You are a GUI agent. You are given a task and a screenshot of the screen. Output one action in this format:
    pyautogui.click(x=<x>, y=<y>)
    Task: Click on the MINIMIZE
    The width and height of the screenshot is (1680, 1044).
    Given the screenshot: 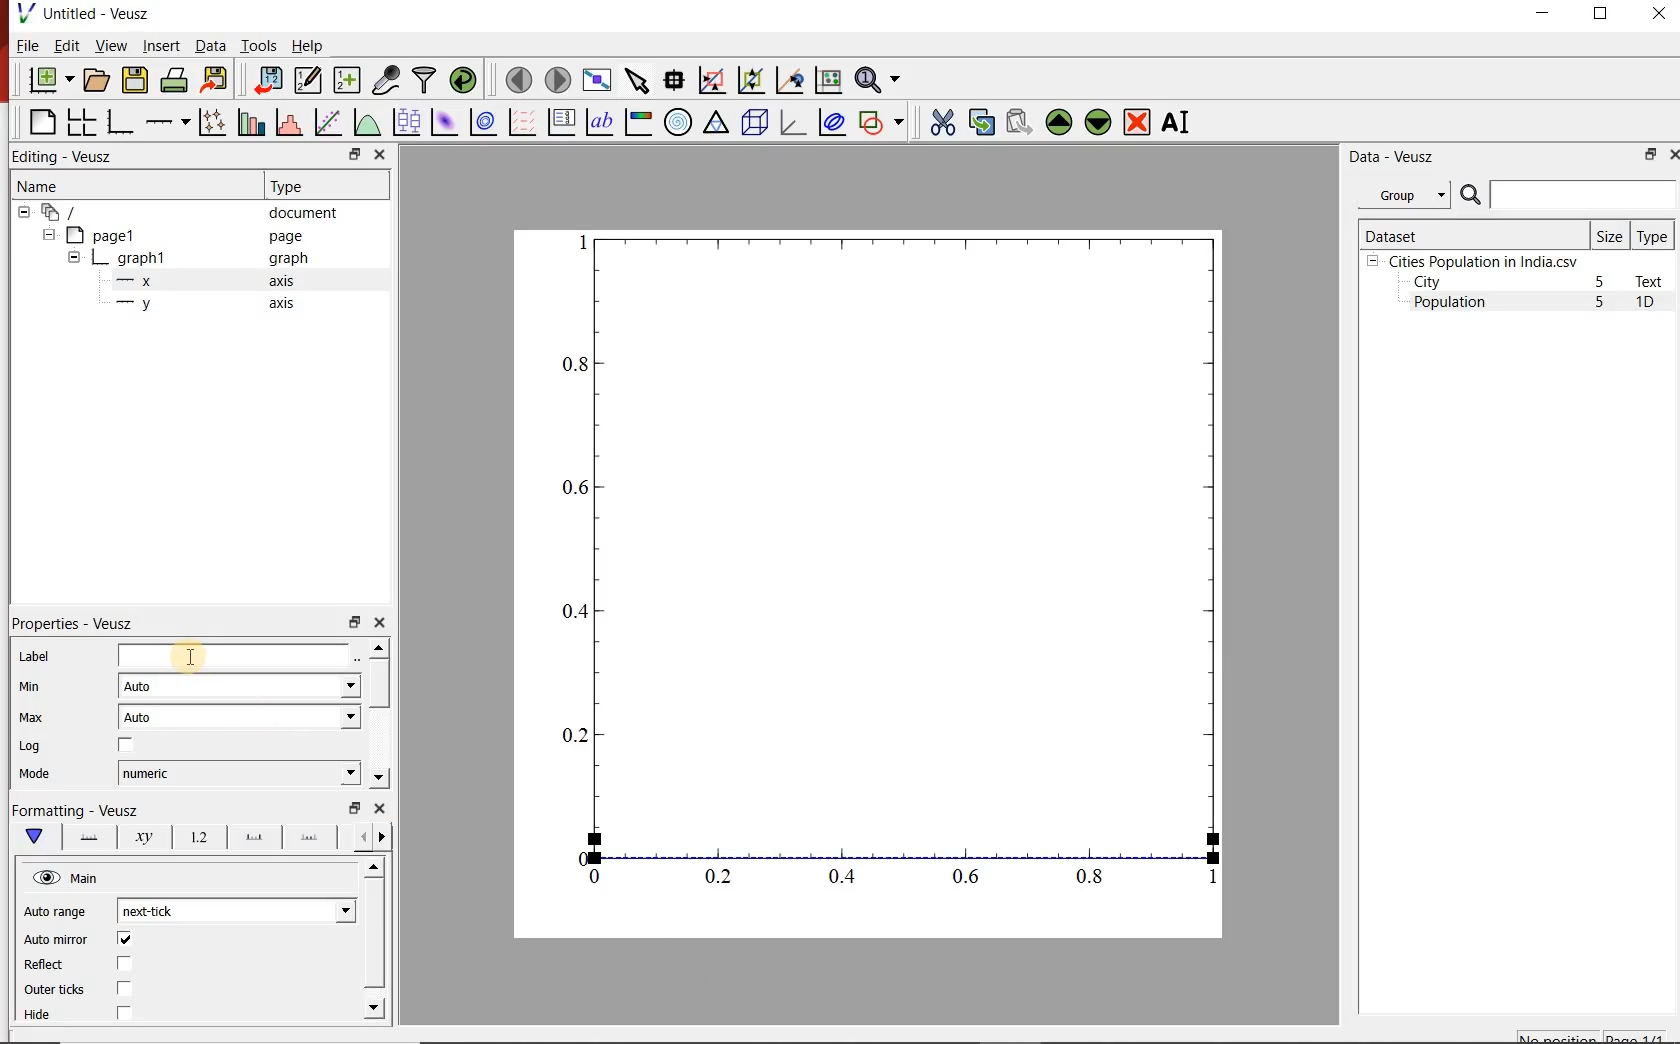 What is the action you would take?
    pyautogui.click(x=1544, y=13)
    